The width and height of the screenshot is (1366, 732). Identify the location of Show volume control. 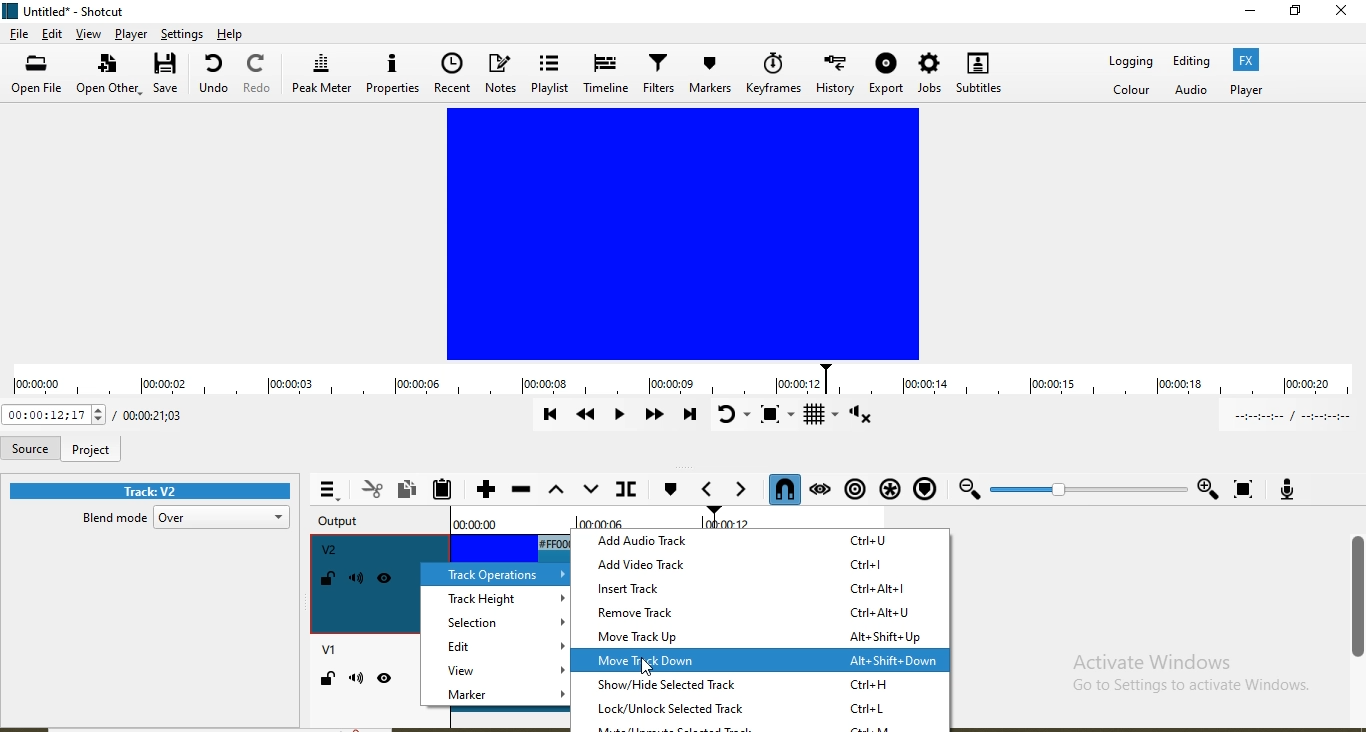
(875, 417).